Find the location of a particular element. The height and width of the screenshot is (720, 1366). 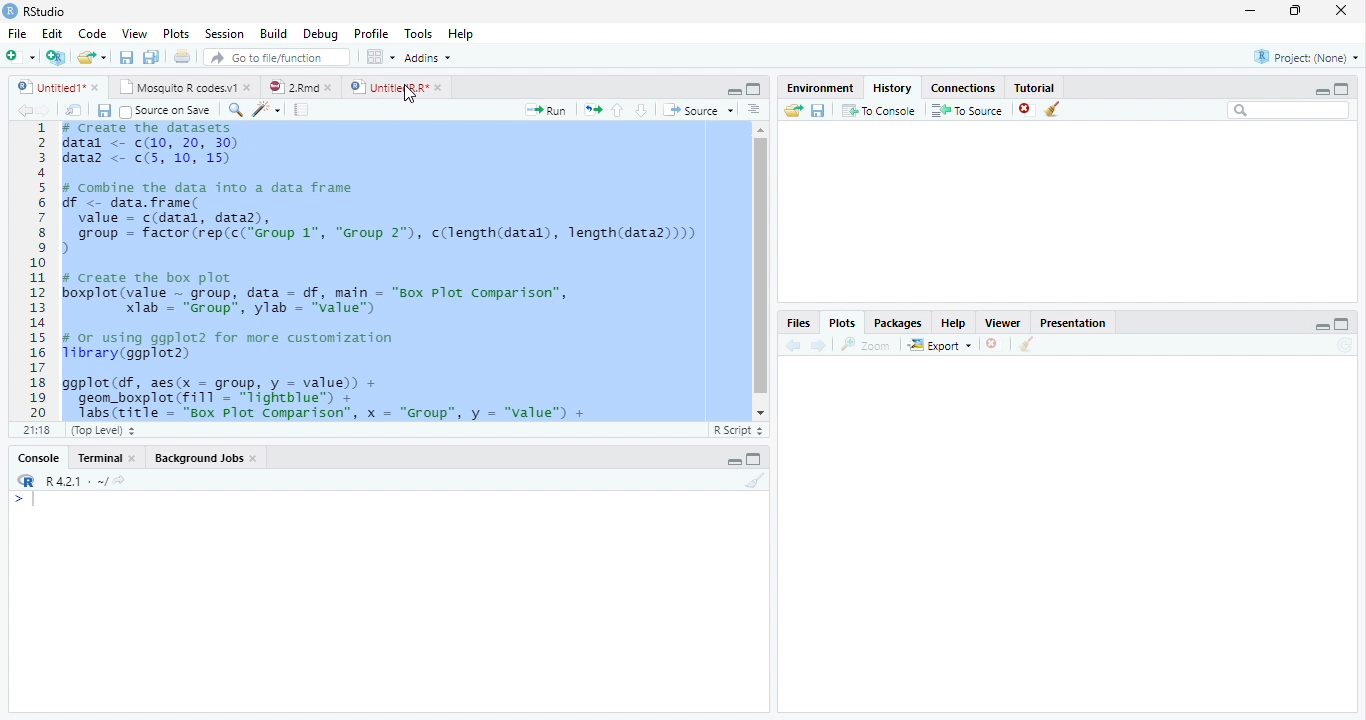

New file is located at coordinates (20, 57).